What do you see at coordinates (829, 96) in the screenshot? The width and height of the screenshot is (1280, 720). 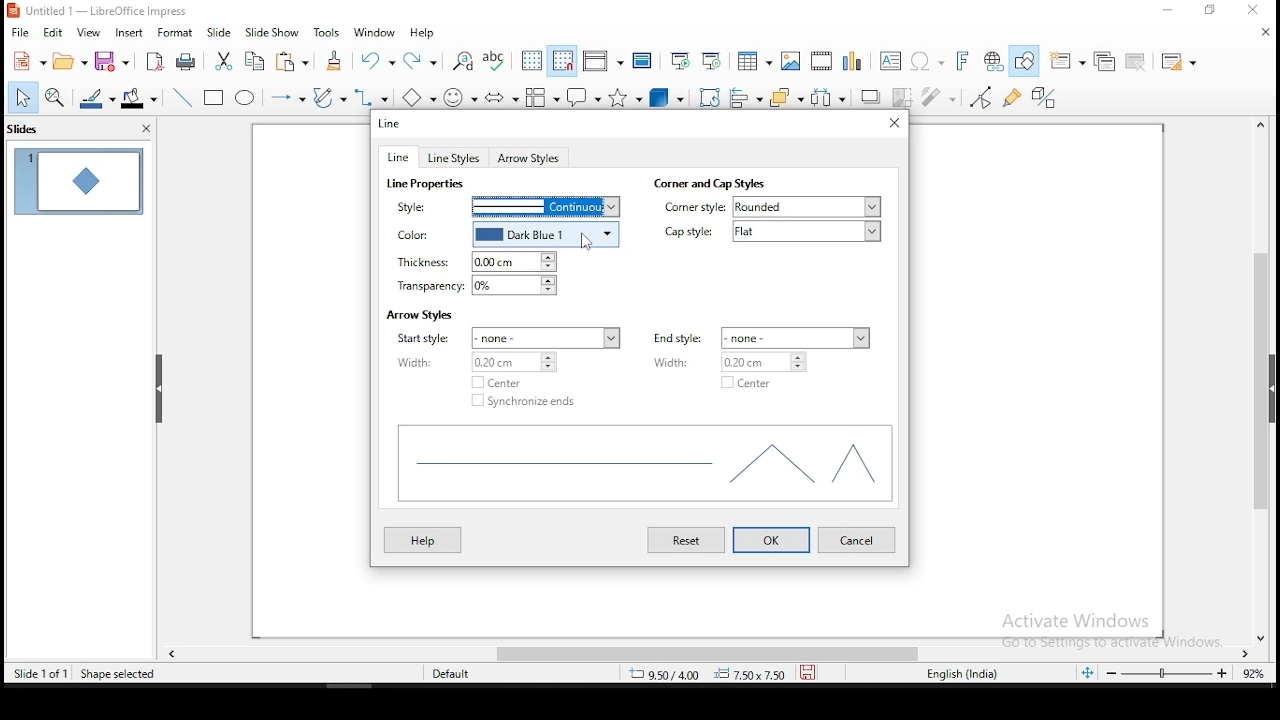 I see `distribute` at bounding box center [829, 96].